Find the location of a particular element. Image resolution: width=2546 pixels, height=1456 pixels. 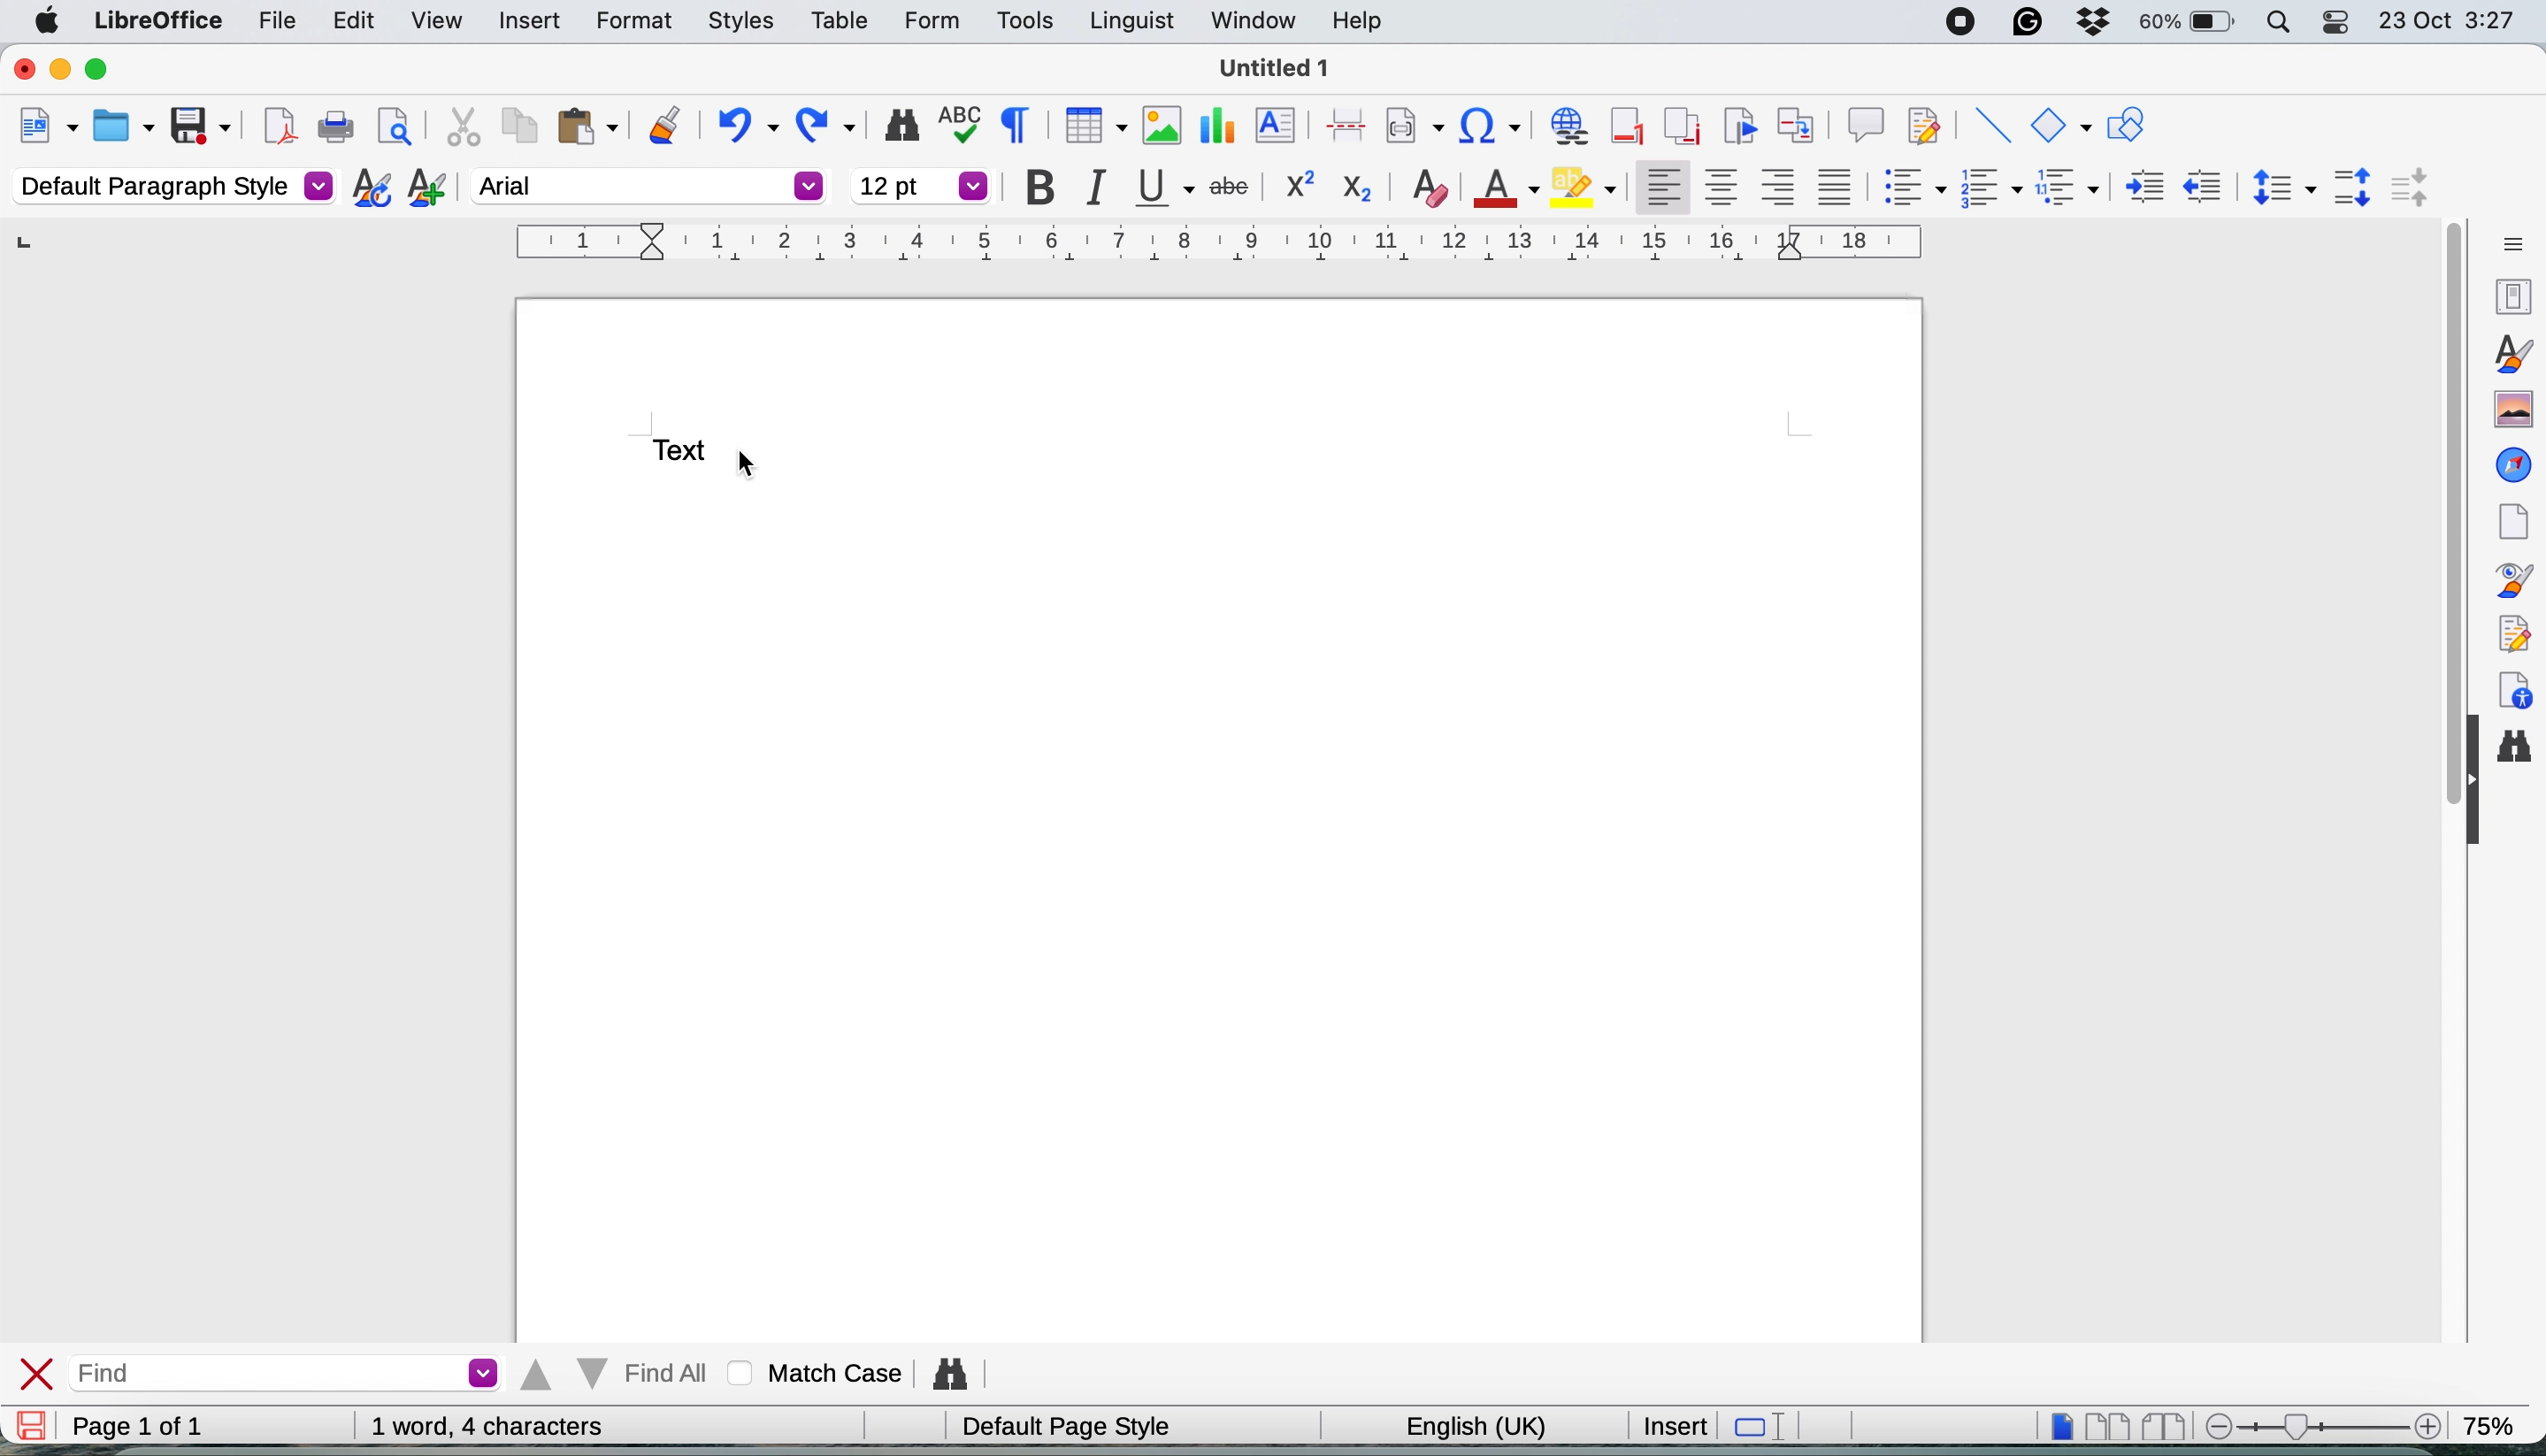

justified is located at coordinates (1836, 185).